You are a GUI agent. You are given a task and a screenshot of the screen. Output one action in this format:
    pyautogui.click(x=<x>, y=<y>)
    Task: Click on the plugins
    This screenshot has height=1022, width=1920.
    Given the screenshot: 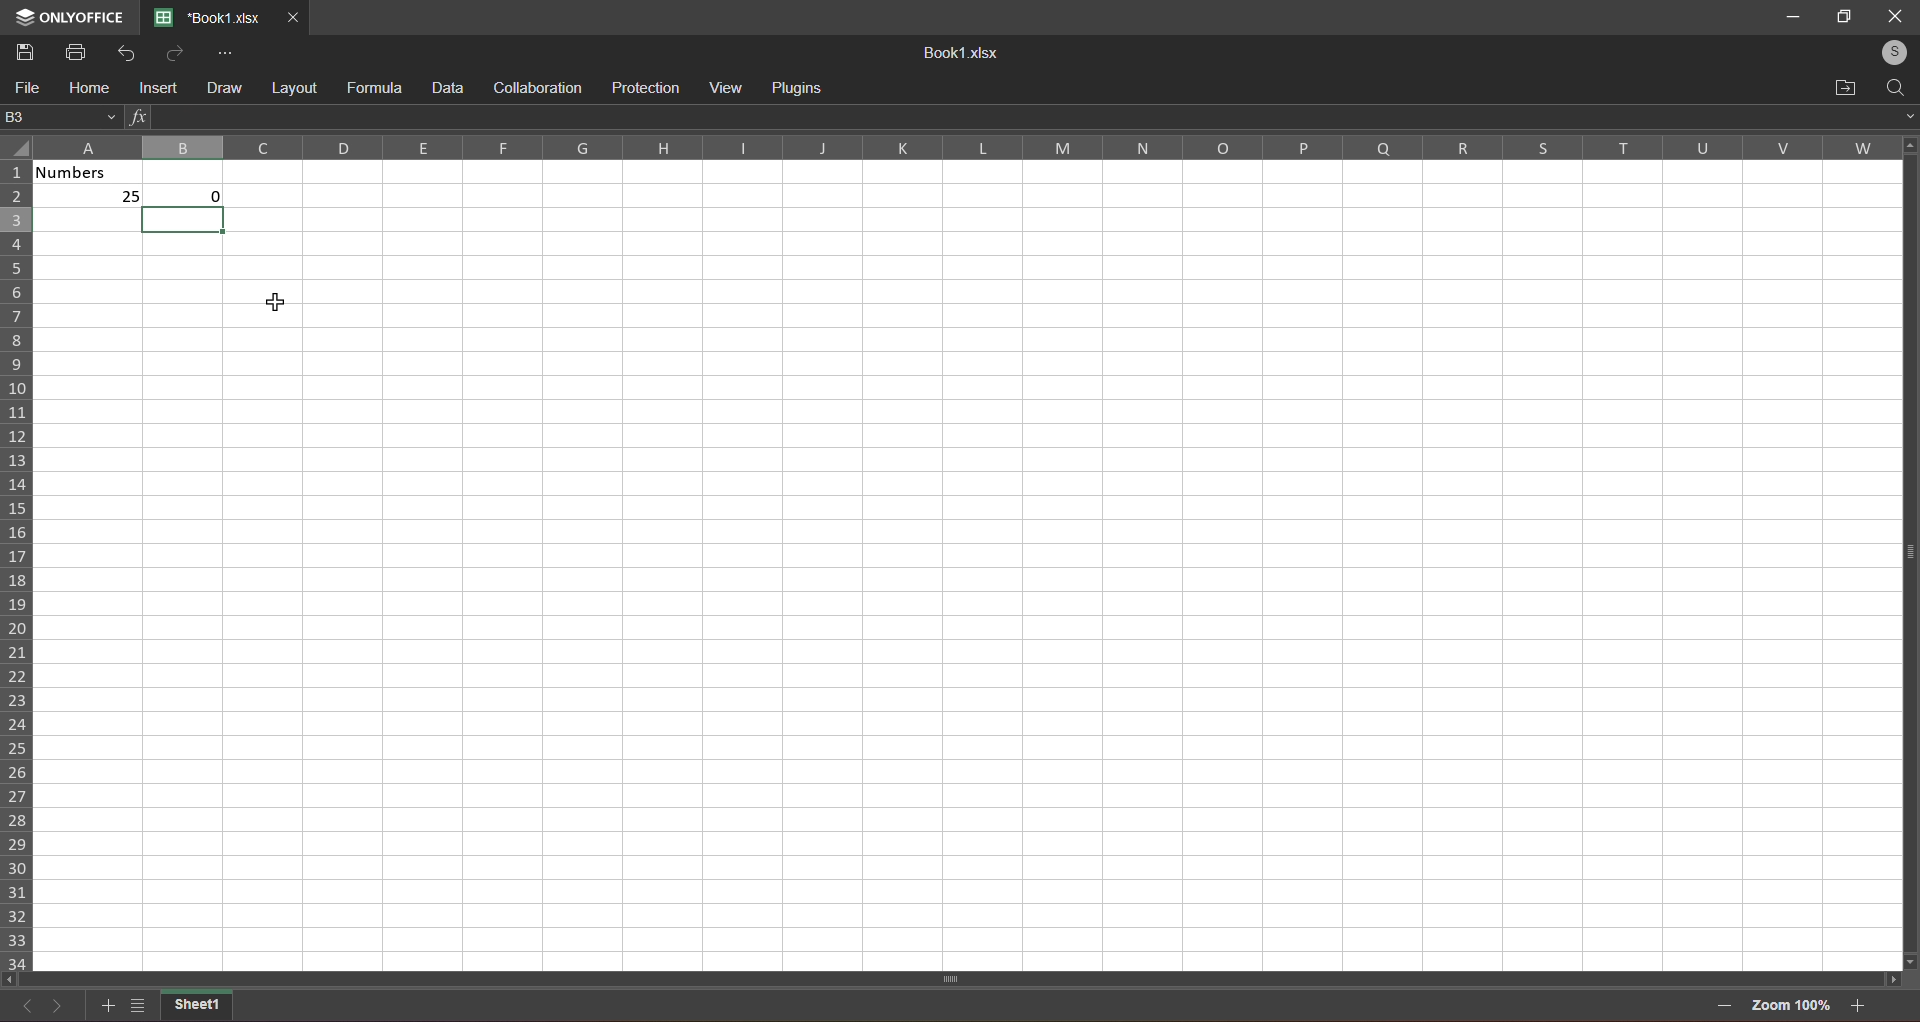 What is the action you would take?
    pyautogui.click(x=802, y=85)
    